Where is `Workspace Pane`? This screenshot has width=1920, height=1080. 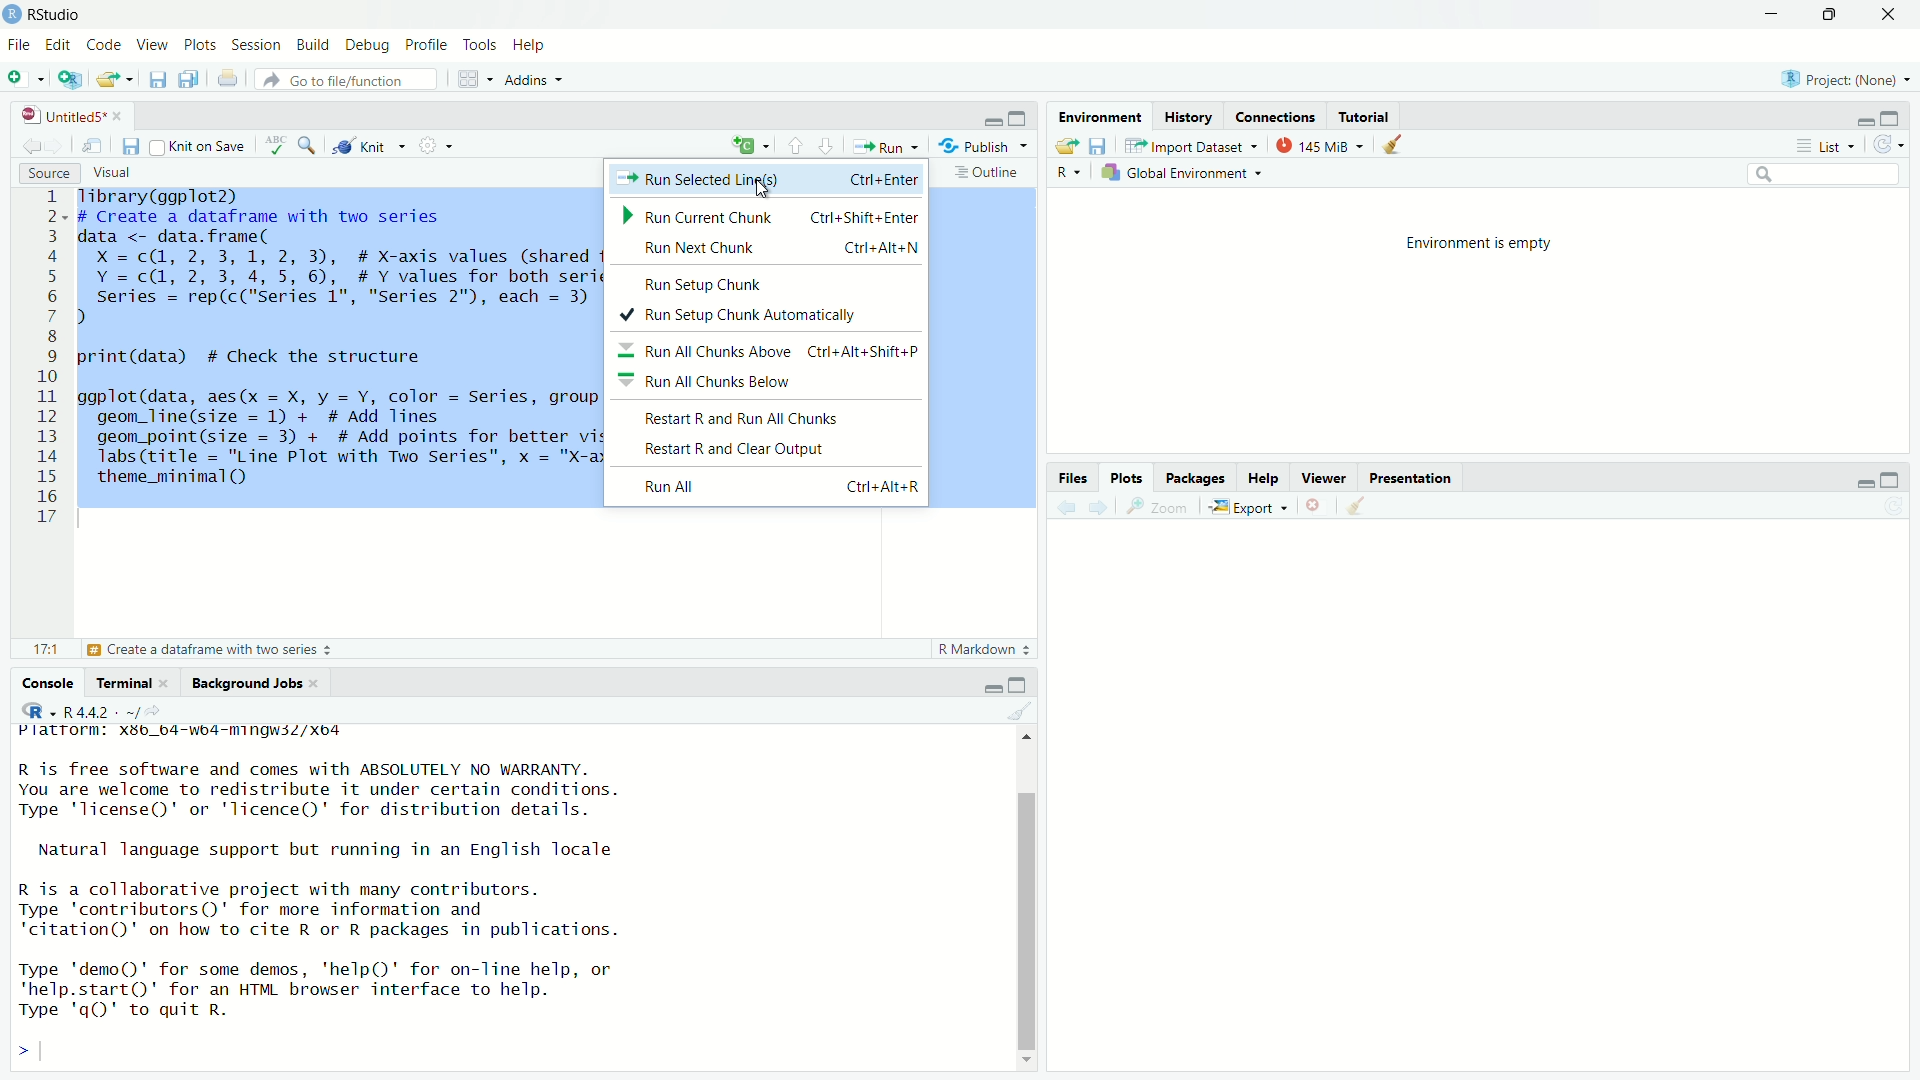
Workspace Pane is located at coordinates (474, 80).